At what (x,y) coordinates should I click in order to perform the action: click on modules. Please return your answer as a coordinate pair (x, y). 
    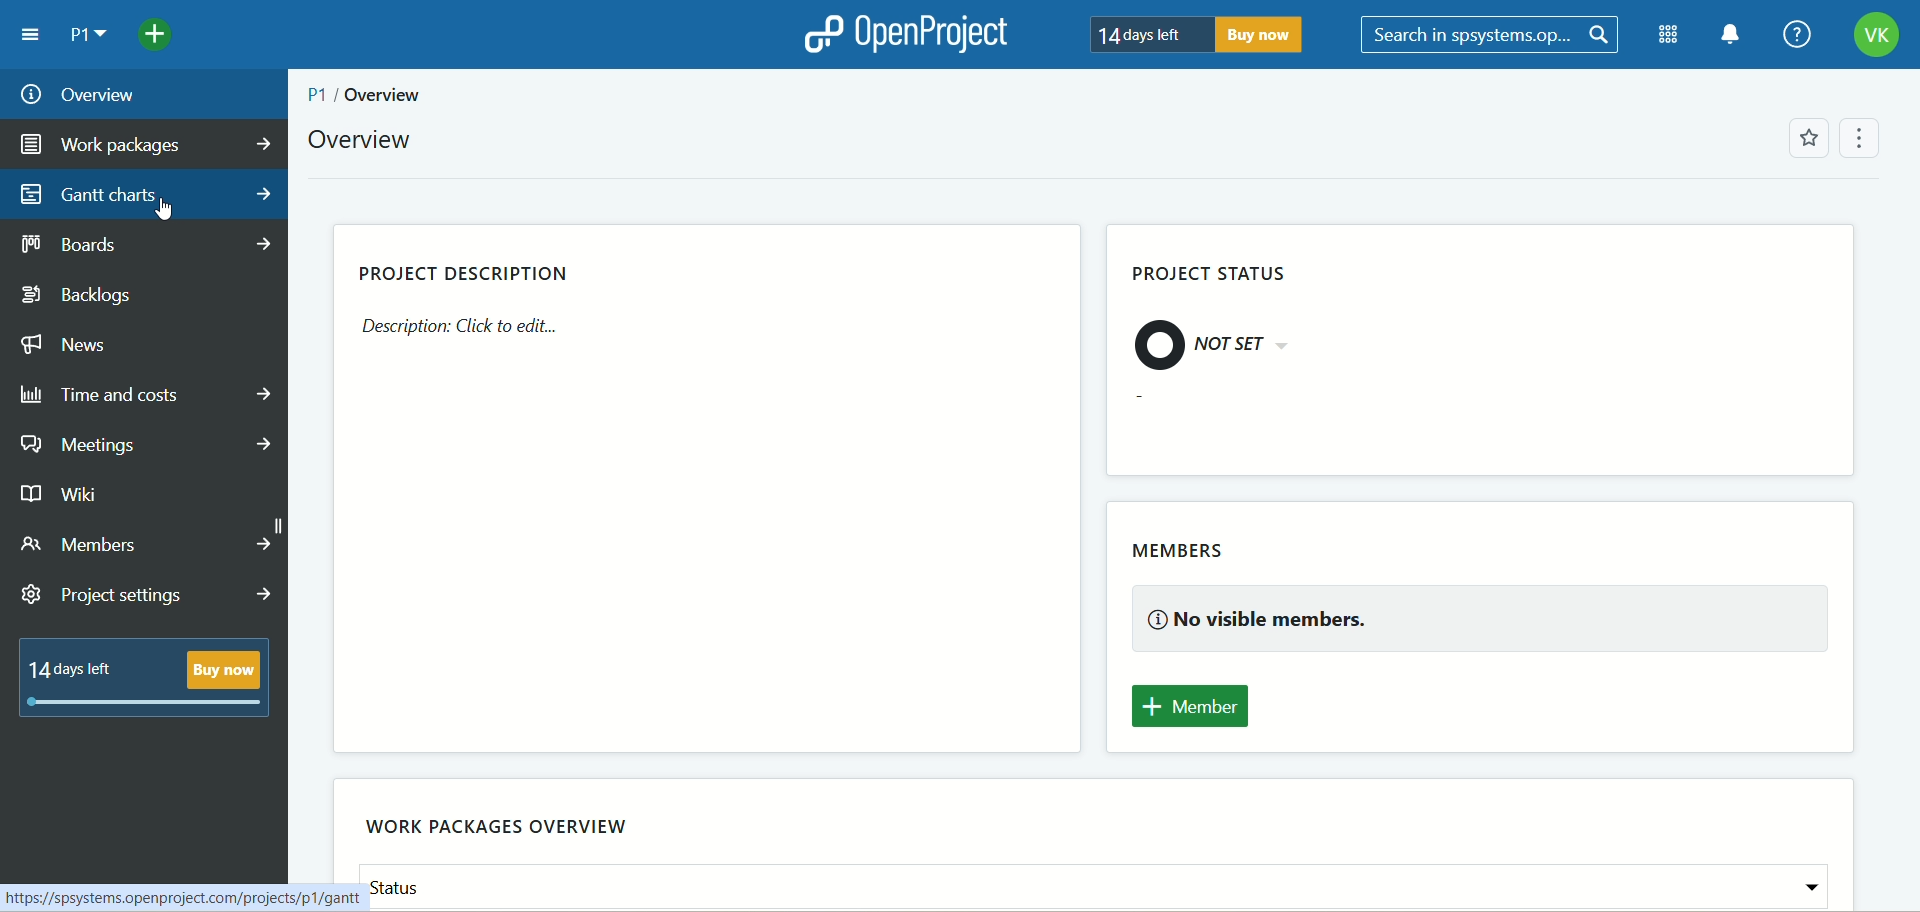
    Looking at the image, I should click on (1663, 35).